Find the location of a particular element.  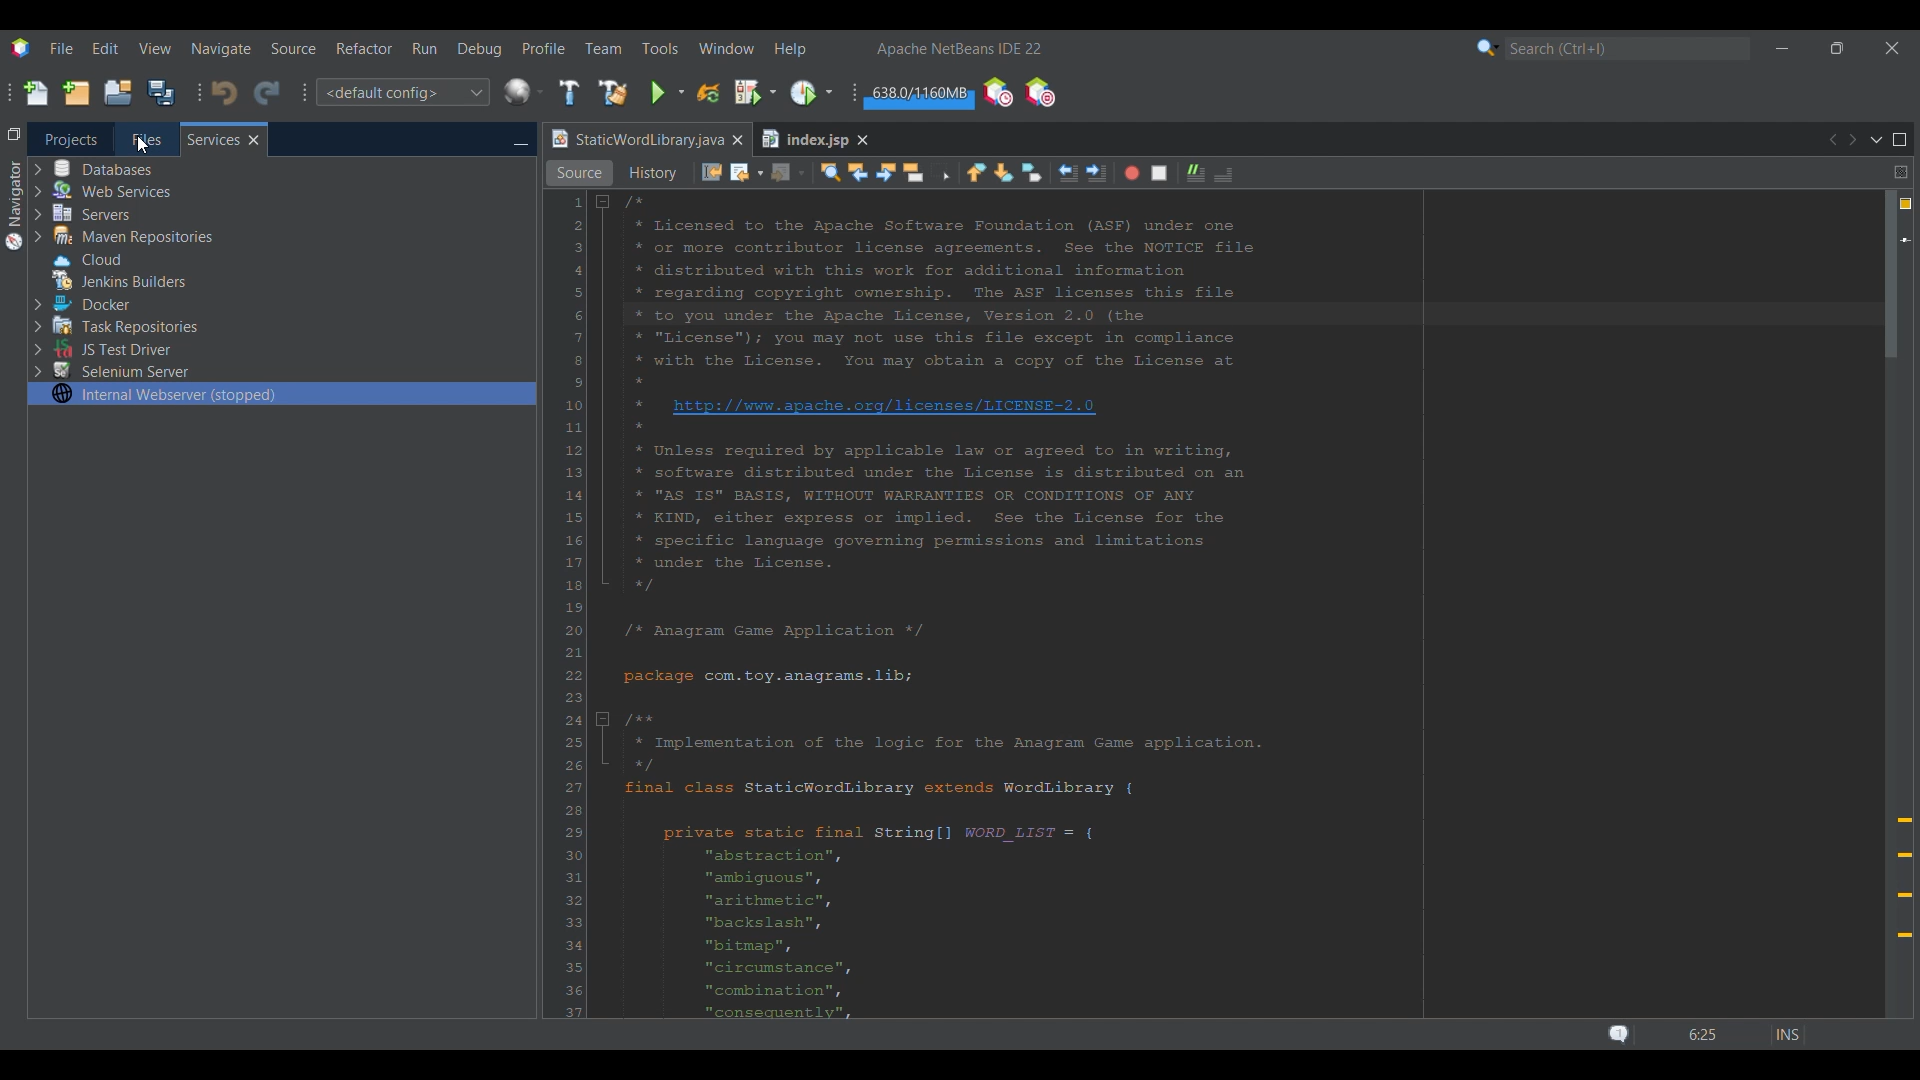

New project is located at coordinates (76, 92).